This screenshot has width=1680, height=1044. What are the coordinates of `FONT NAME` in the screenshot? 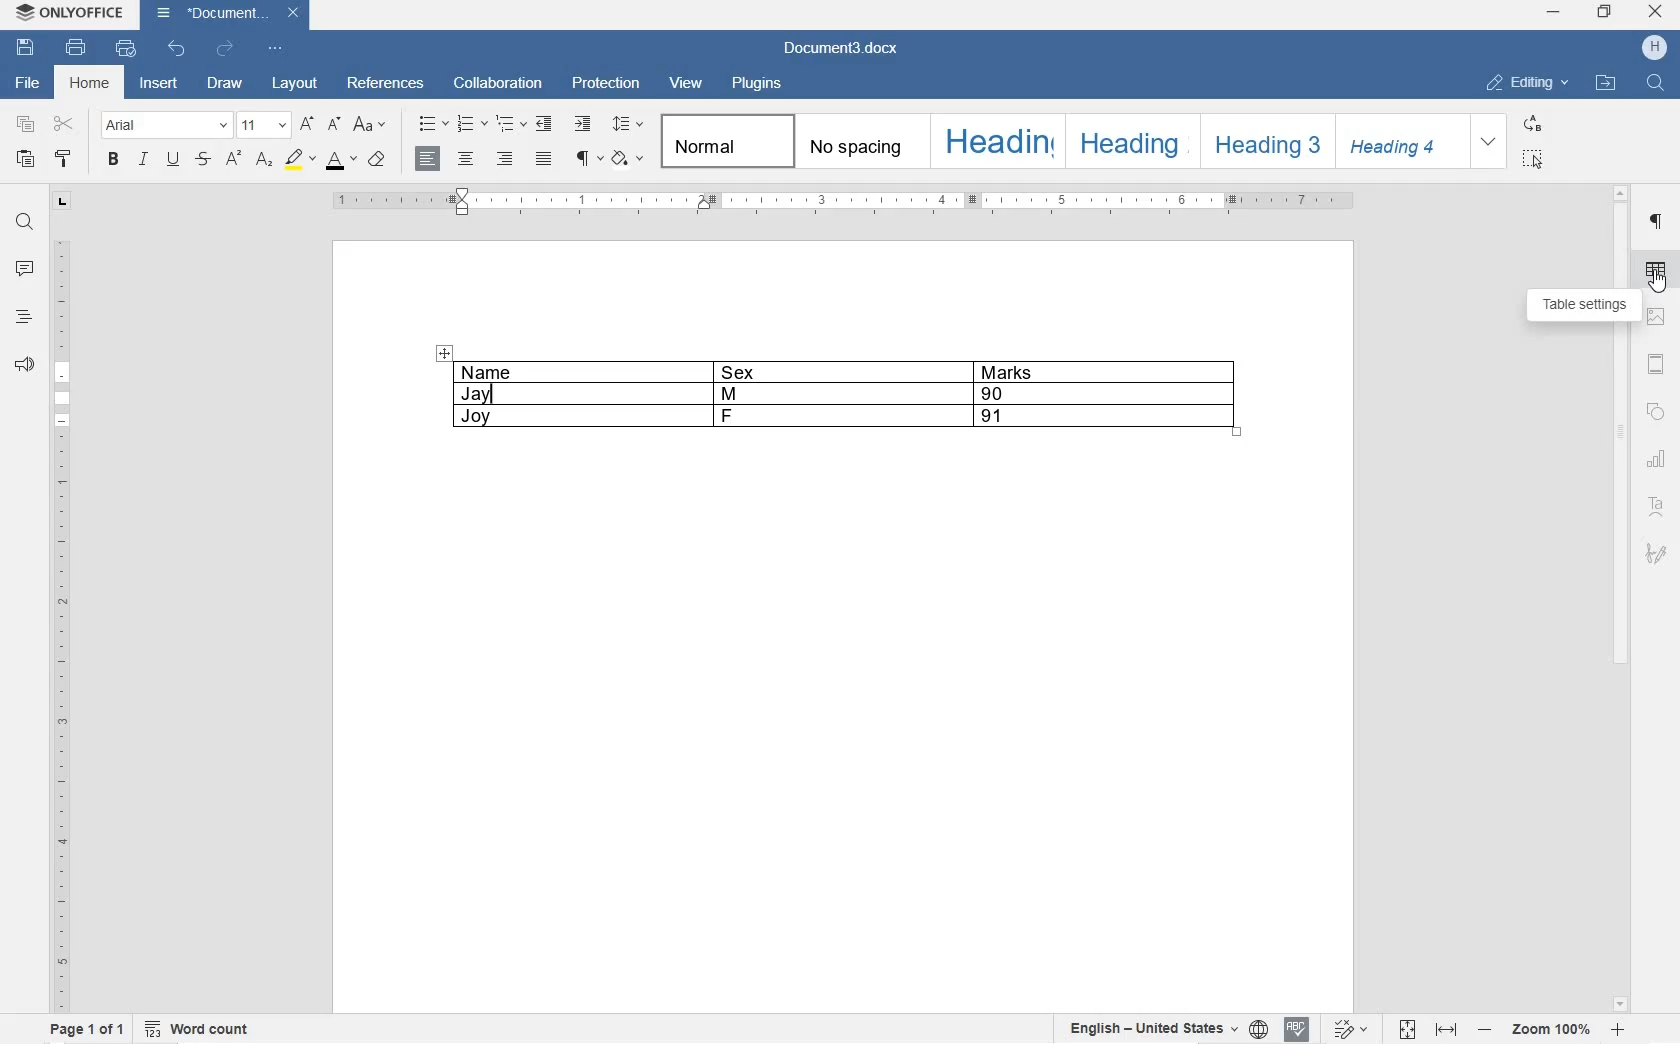 It's located at (165, 126).